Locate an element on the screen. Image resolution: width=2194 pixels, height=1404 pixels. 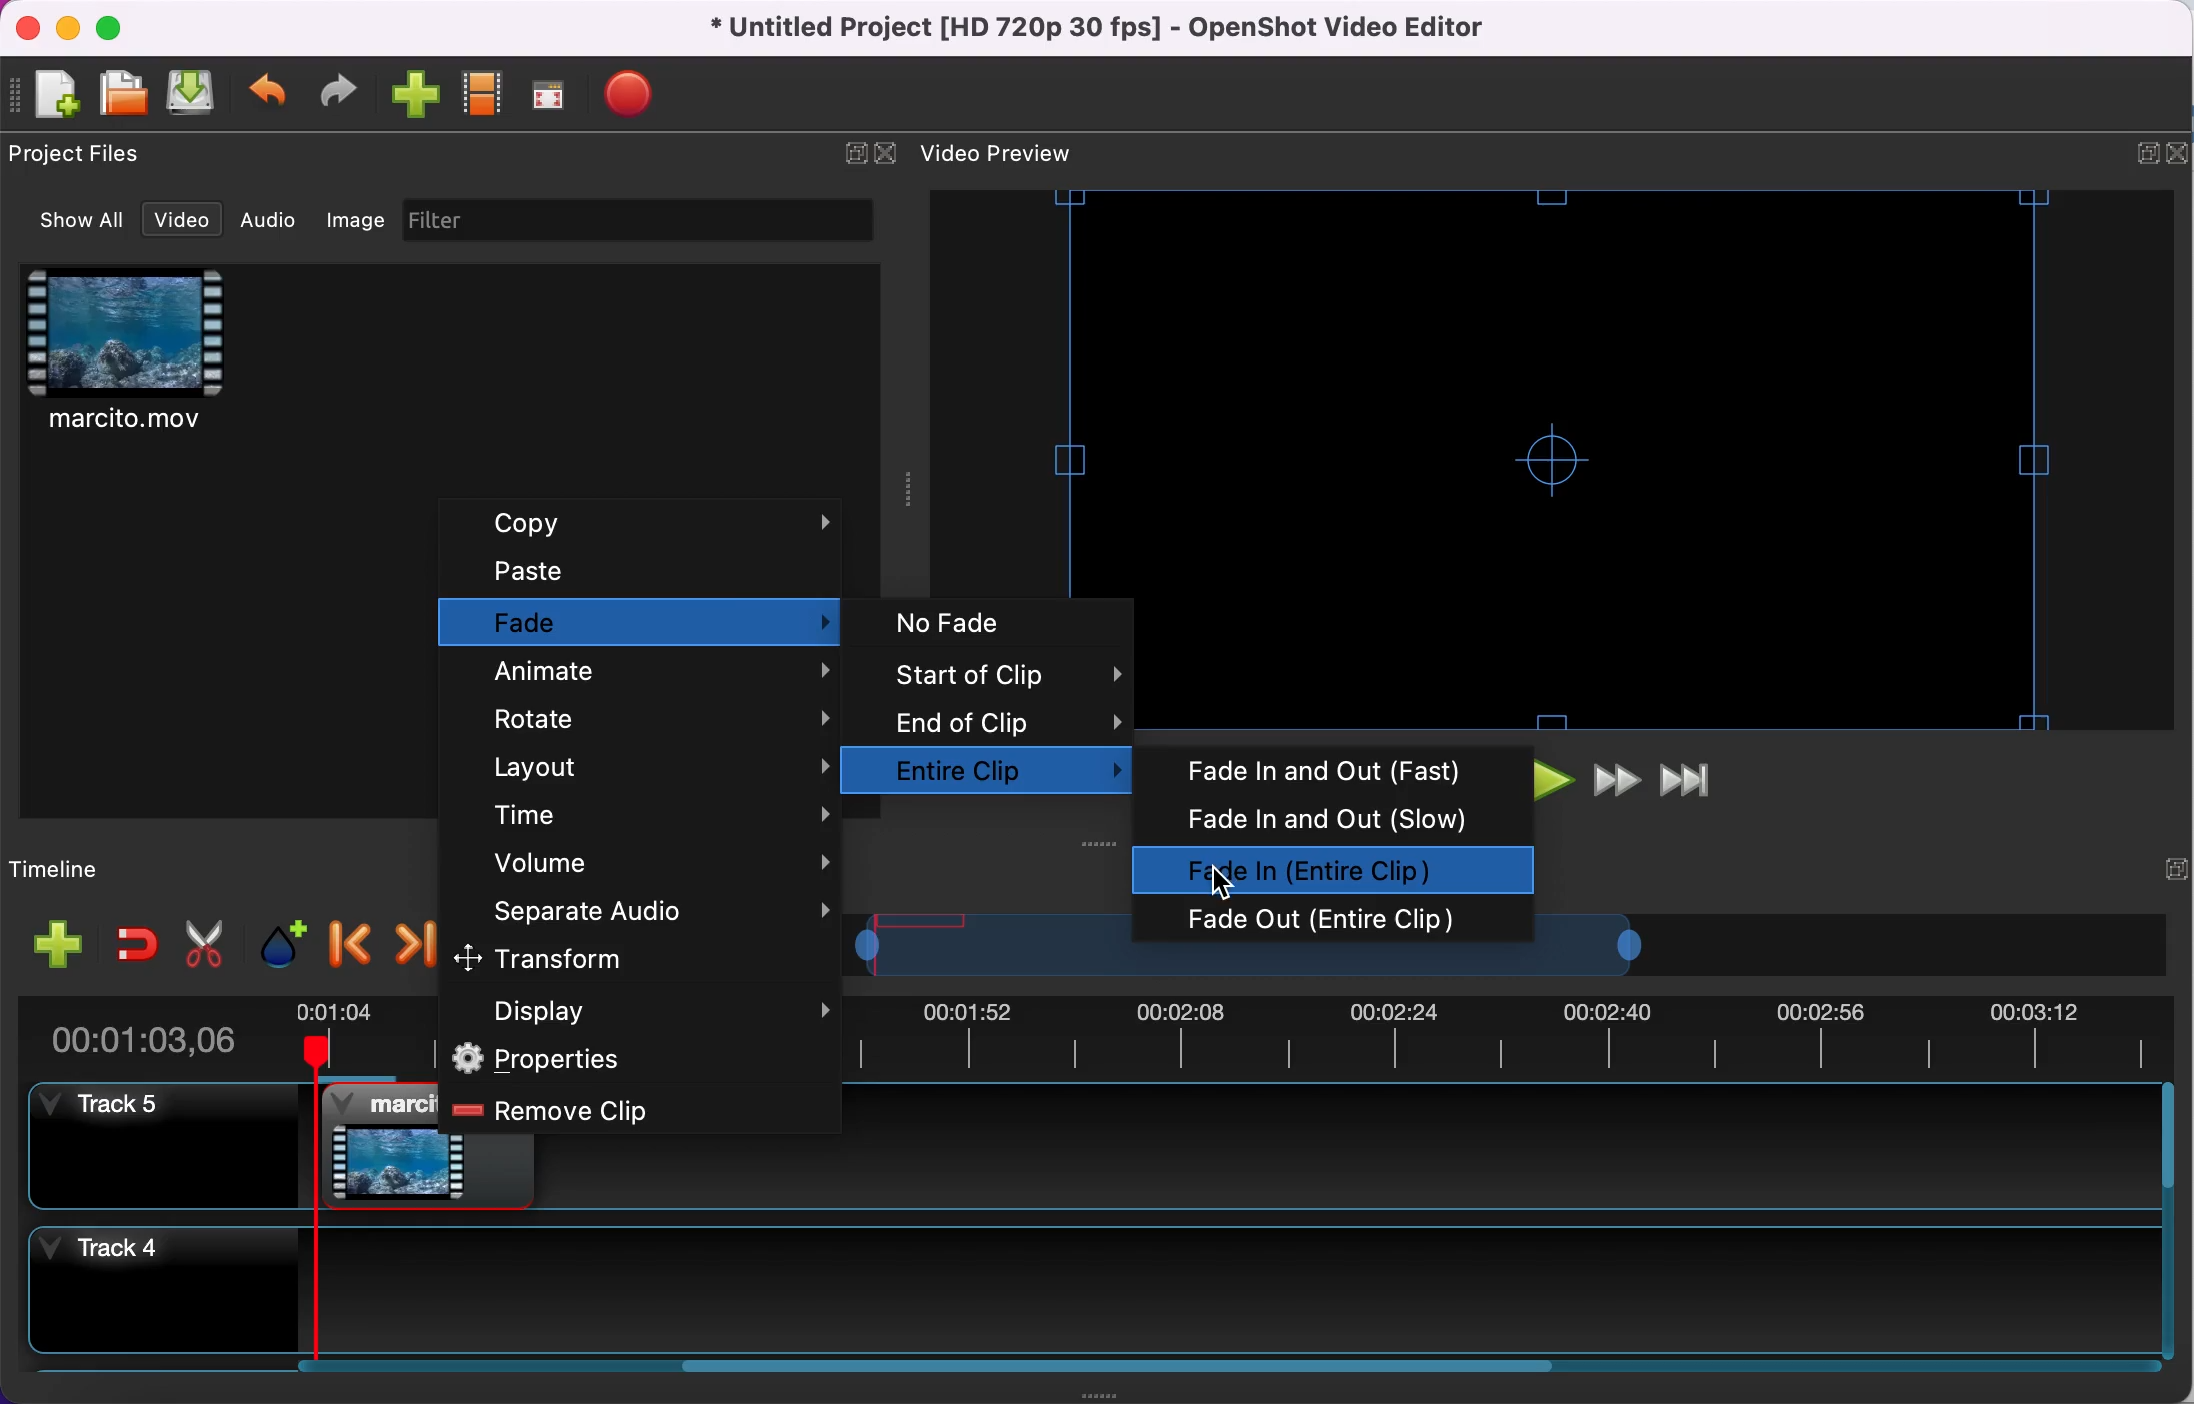
video is located at coordinates (178, 219).